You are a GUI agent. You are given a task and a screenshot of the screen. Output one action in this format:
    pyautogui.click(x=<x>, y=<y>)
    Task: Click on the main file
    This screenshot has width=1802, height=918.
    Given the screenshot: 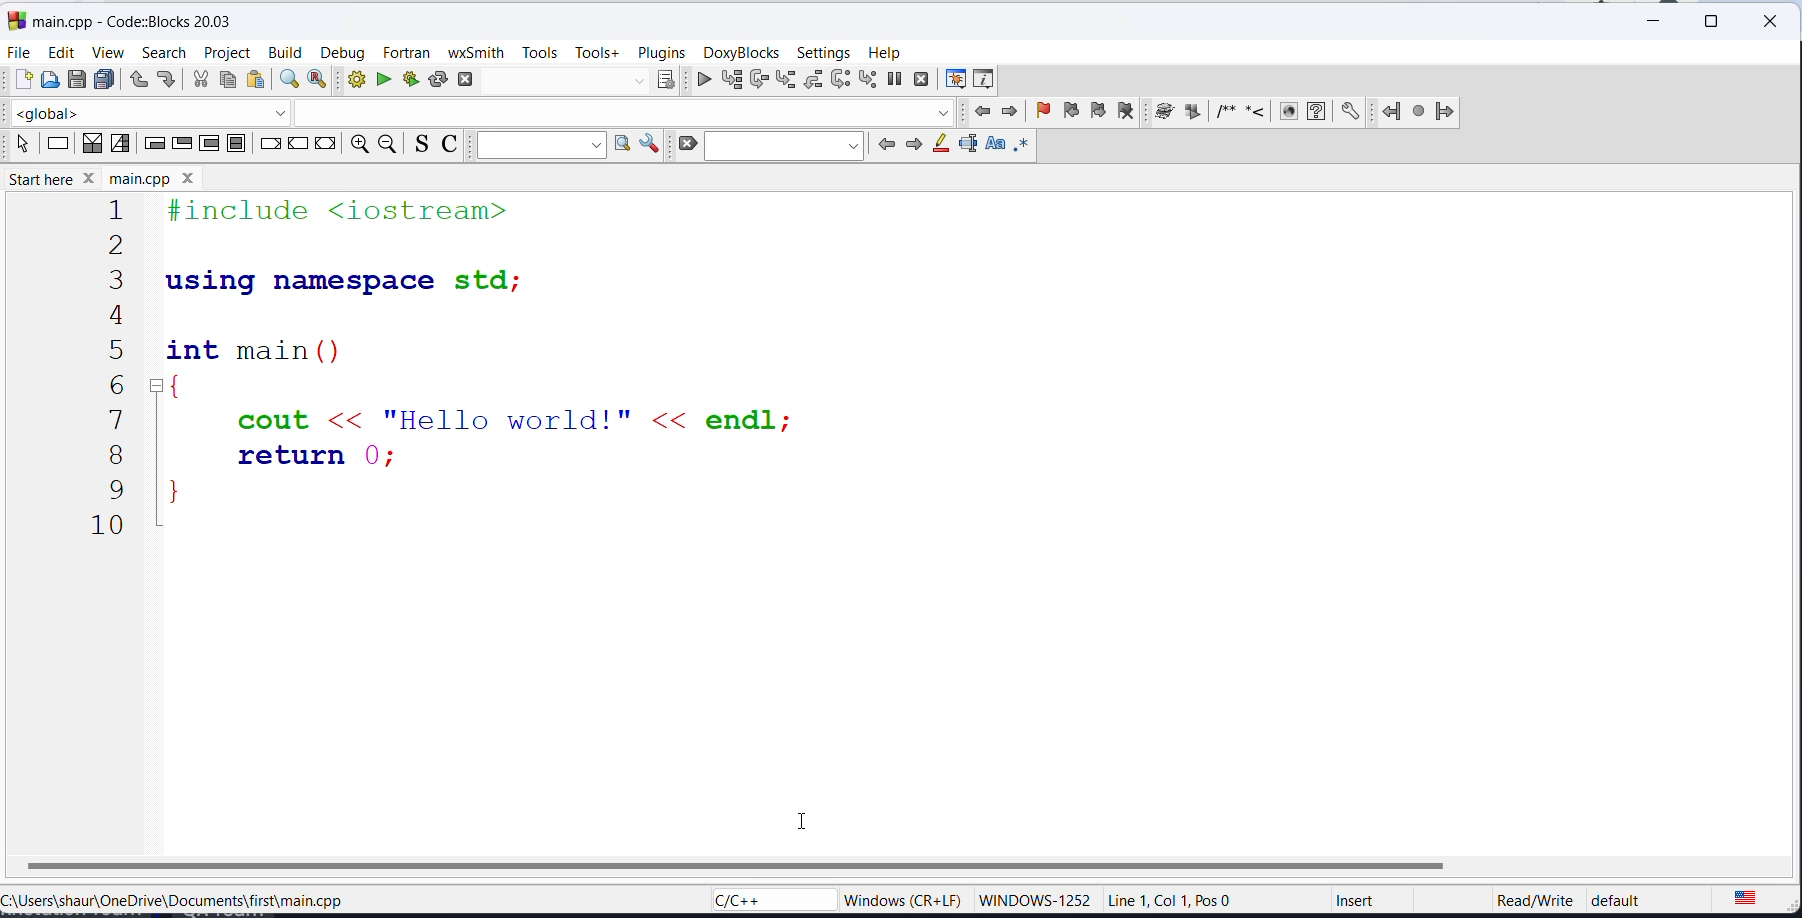 What is the action you would take?
    pyautogui.click(x=159, y=177)
    